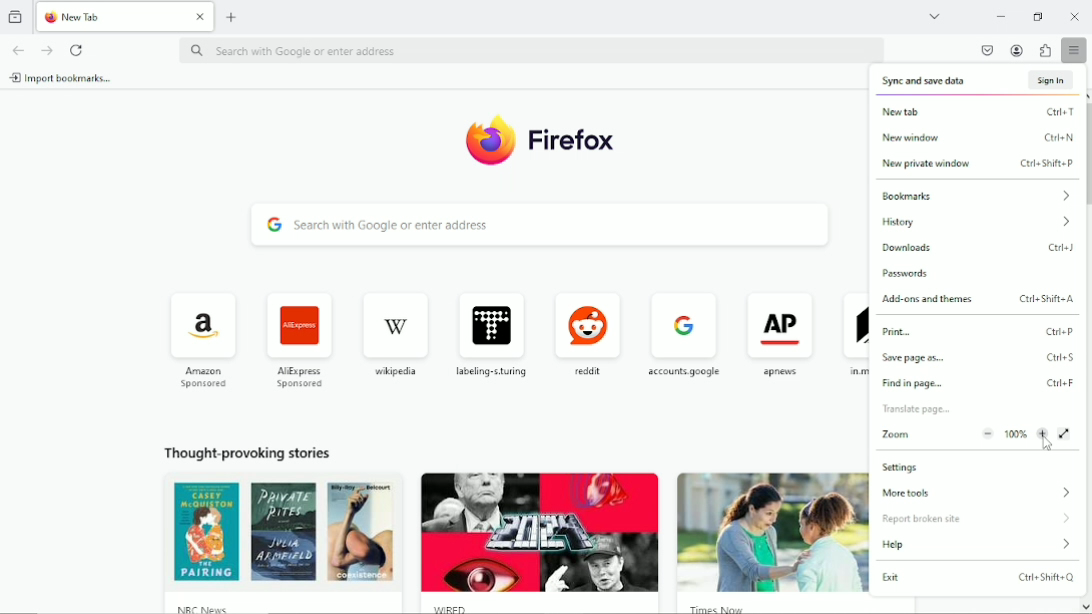 The image size is (1092, 614). I want to click on Add-ons and themes, so click(977, 299).